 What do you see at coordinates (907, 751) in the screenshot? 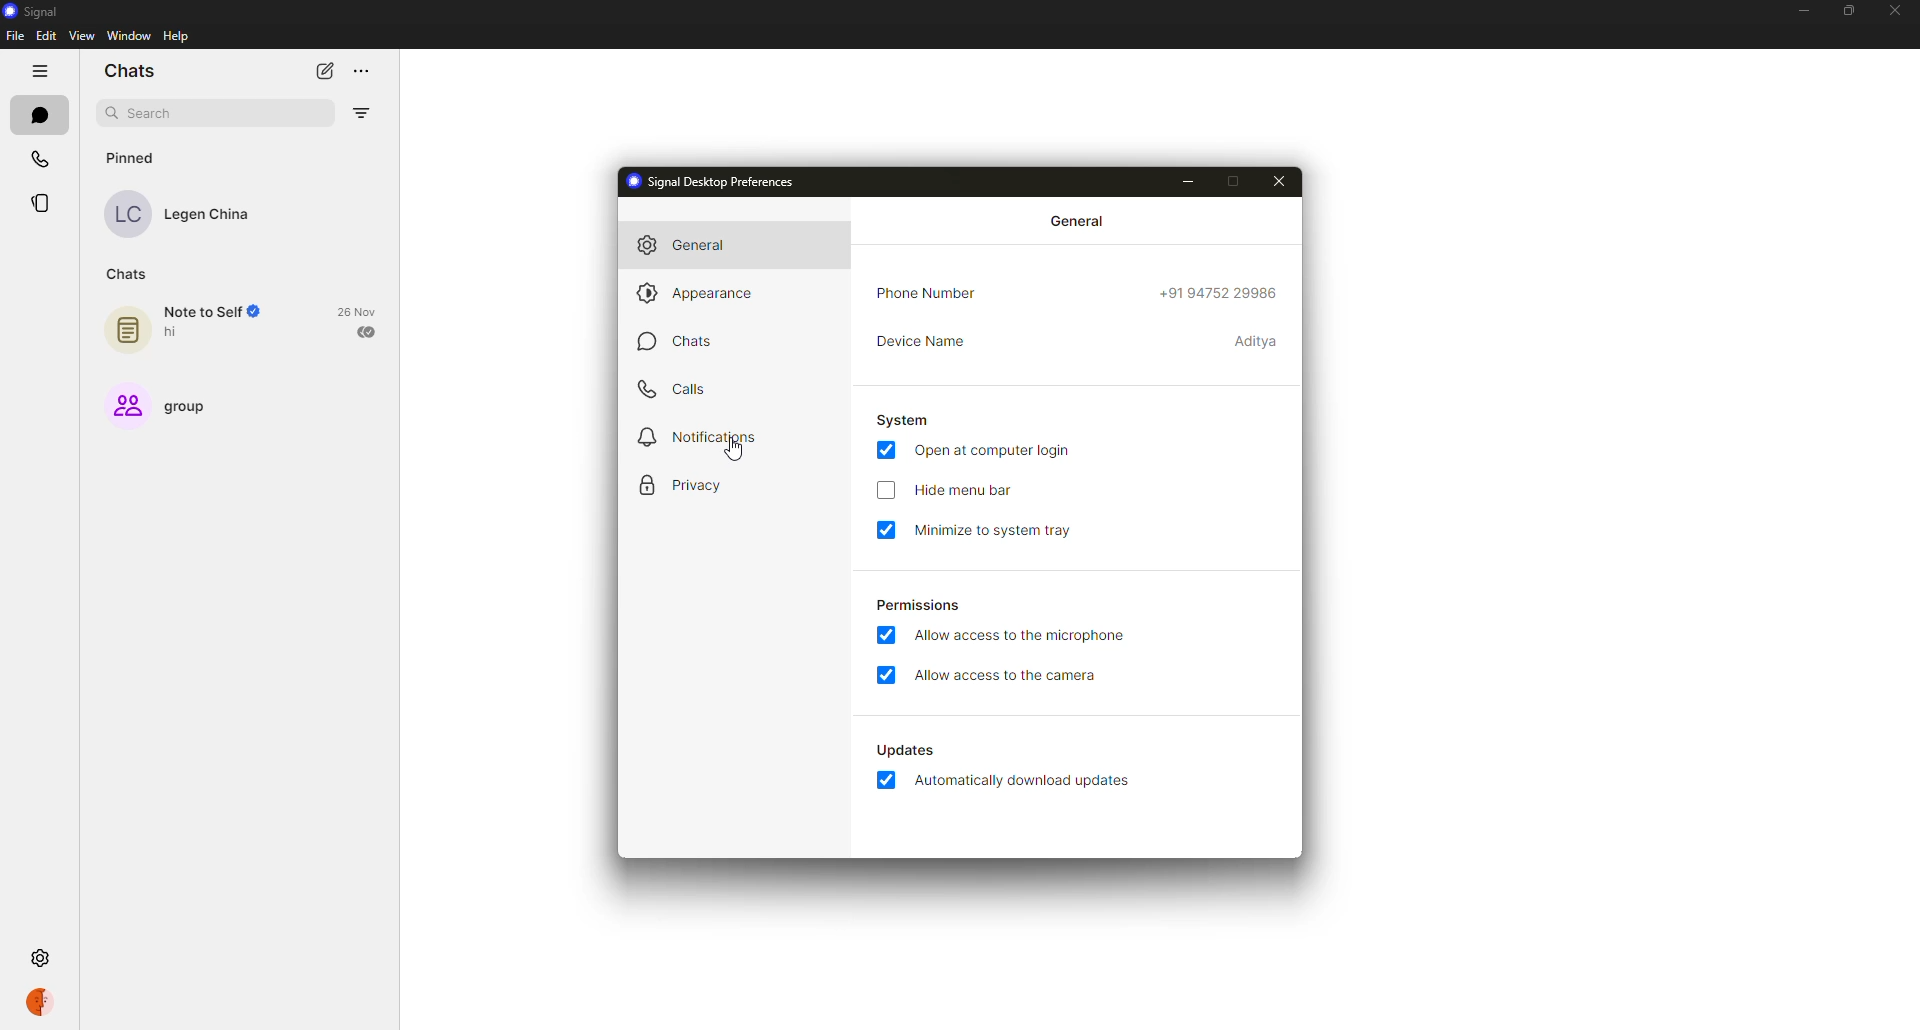
I see `automatically download updates` at bounding box center [907, 751].